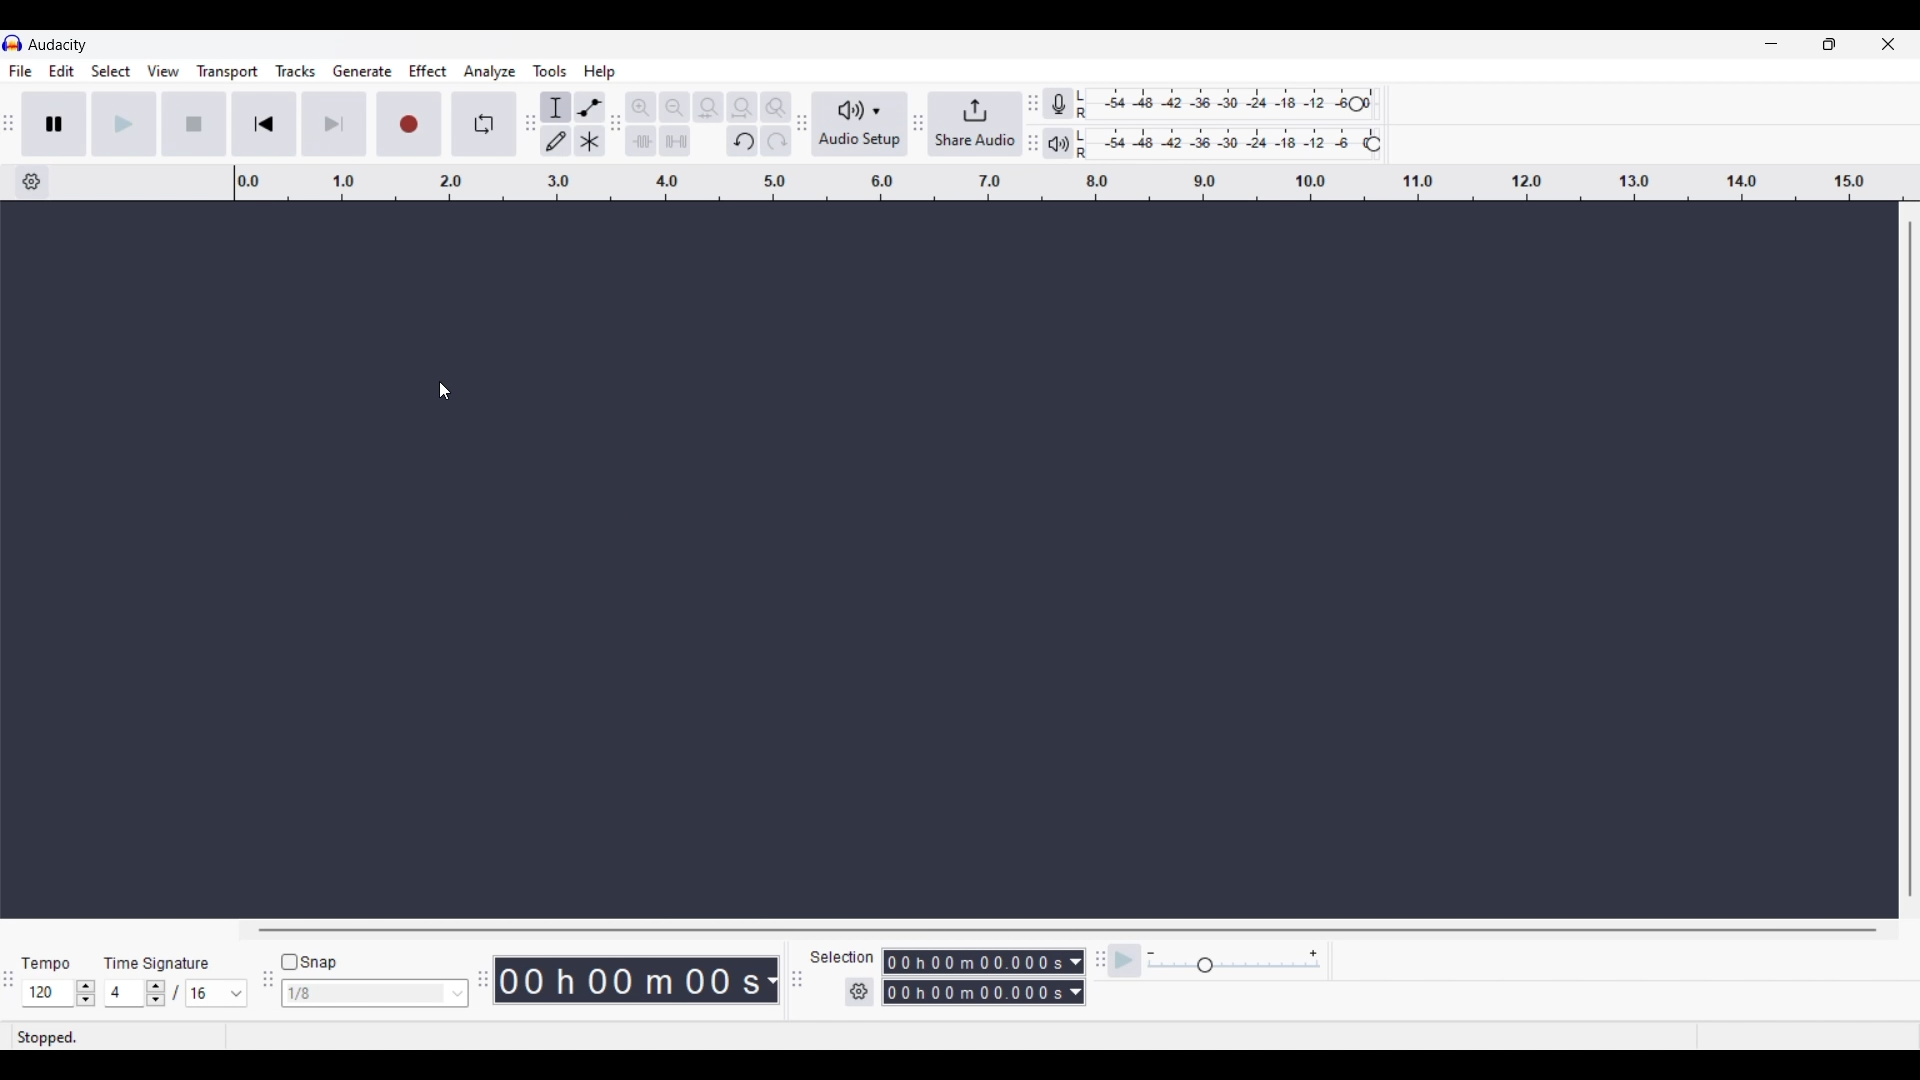  What do you see at coordinates (264, 123) in the screenshot?
I see `Skip to start/Select to start` at bounding box center [264, 123].